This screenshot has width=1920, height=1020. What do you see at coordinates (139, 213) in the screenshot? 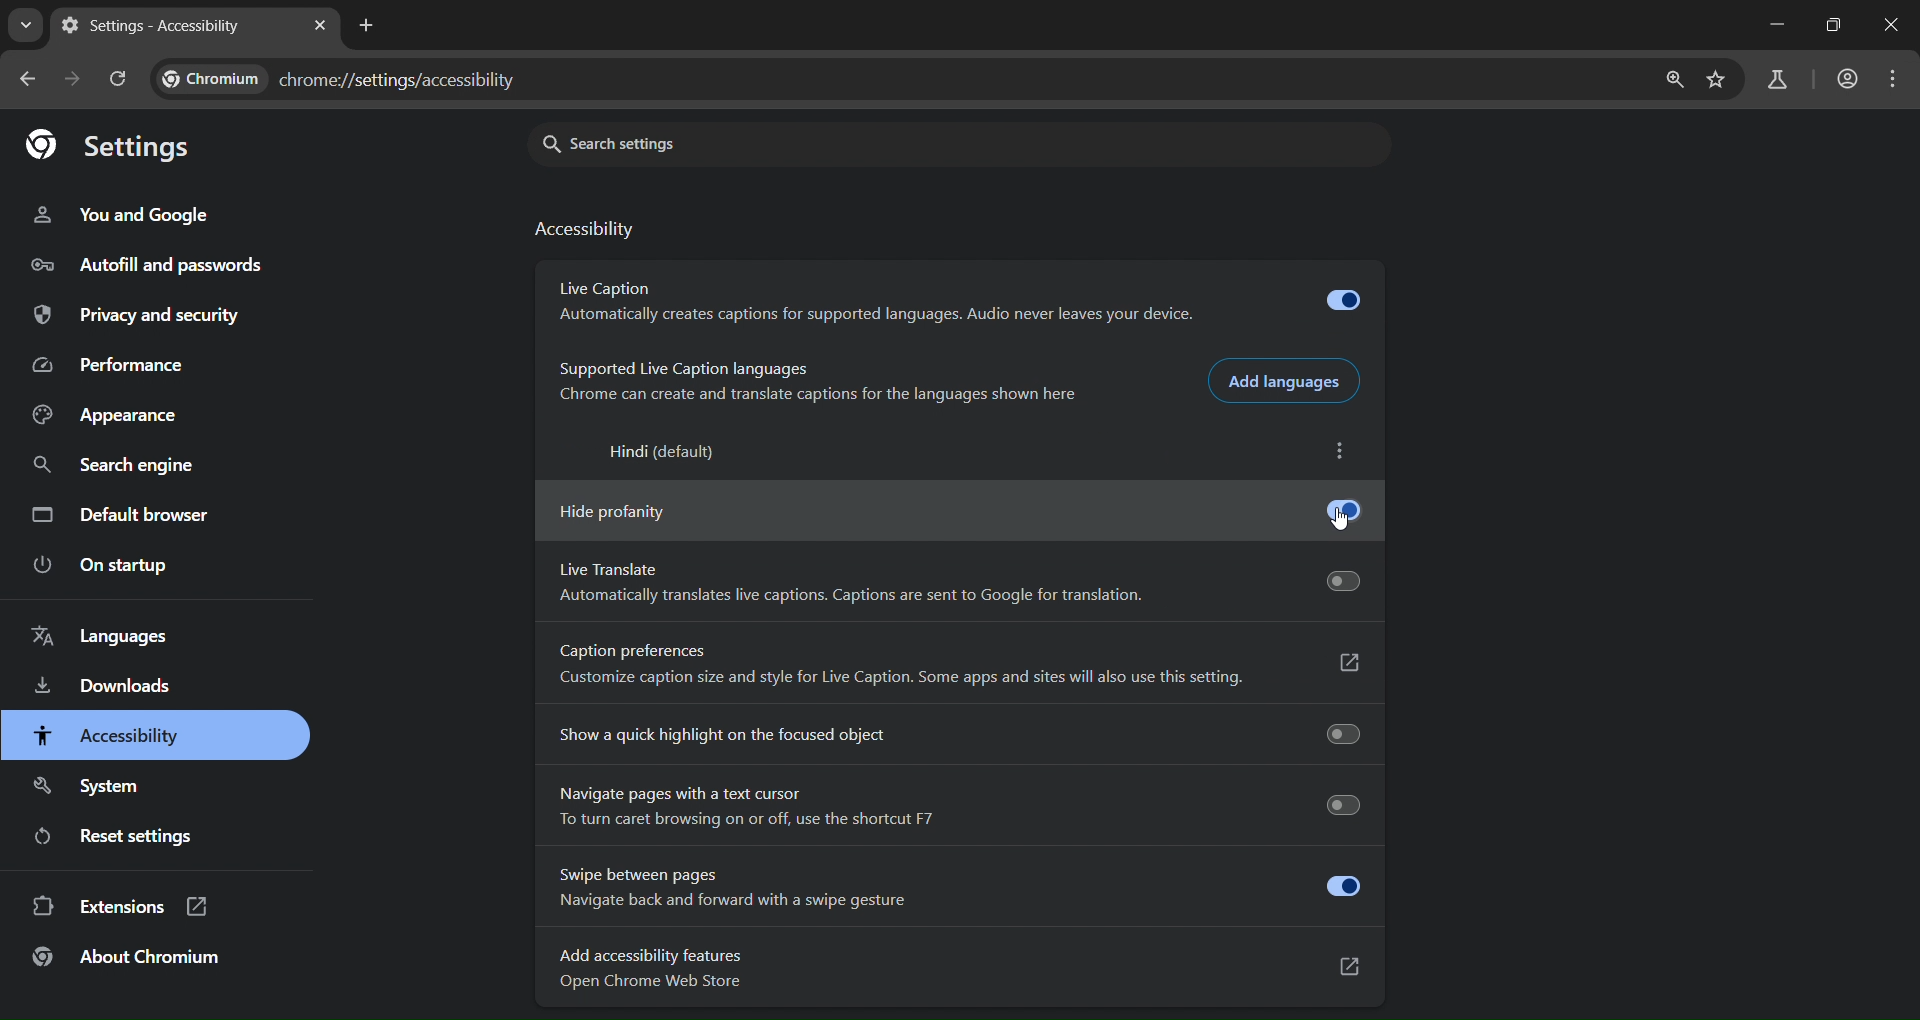
I see `you and google` at bounding box center [139, 213].